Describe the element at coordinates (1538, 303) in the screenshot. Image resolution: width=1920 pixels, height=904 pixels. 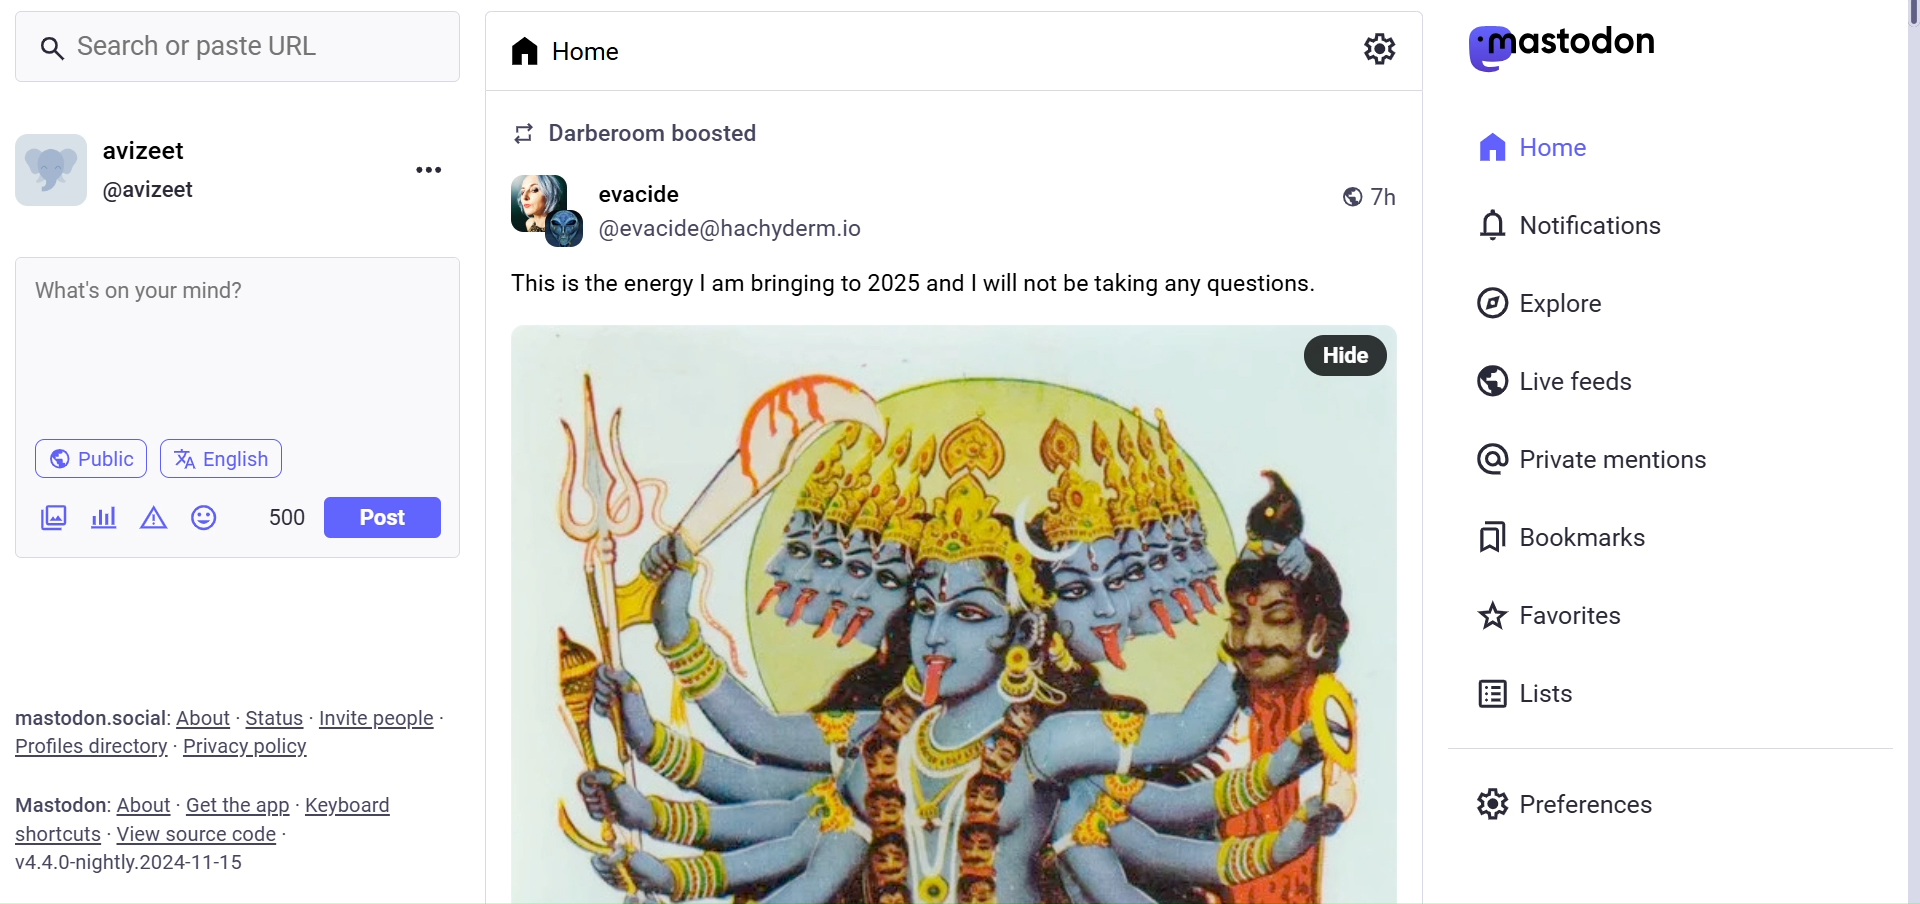
I see `Explore` at that location.